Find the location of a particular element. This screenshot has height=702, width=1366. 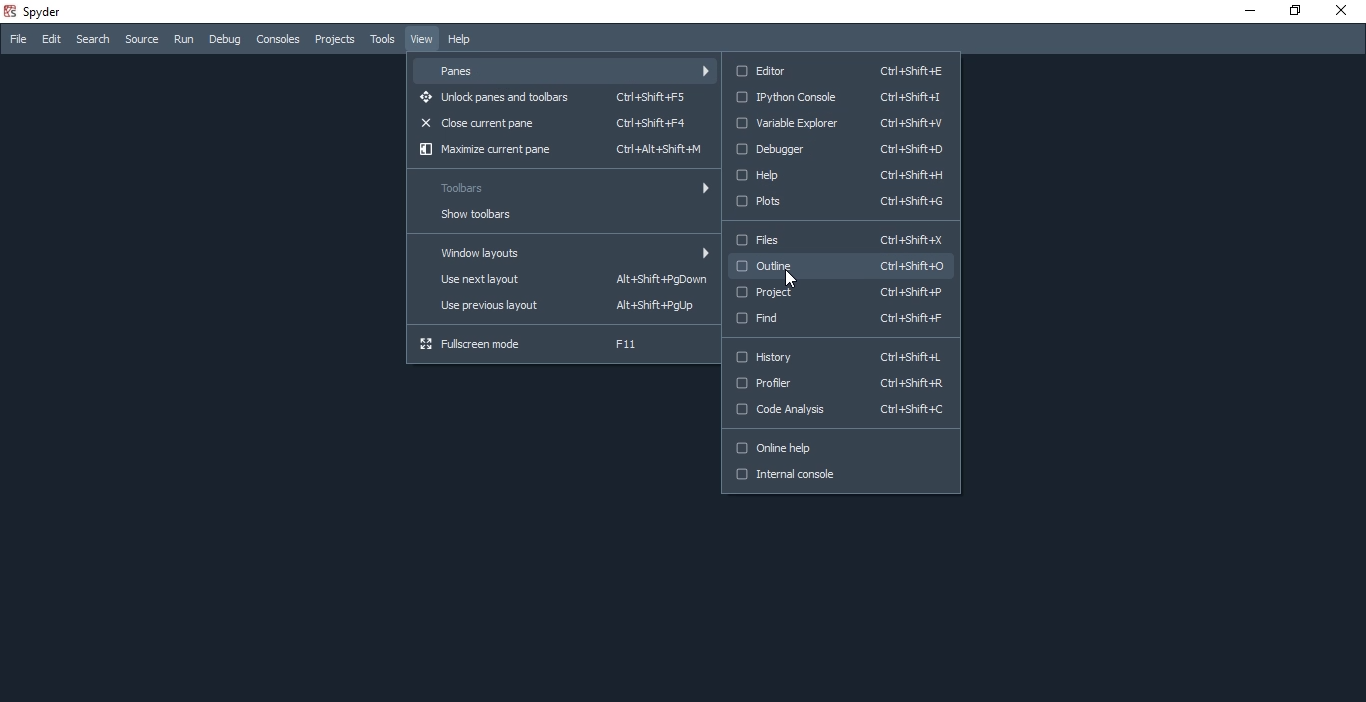

Internal console is located at coordinates (841, 477).